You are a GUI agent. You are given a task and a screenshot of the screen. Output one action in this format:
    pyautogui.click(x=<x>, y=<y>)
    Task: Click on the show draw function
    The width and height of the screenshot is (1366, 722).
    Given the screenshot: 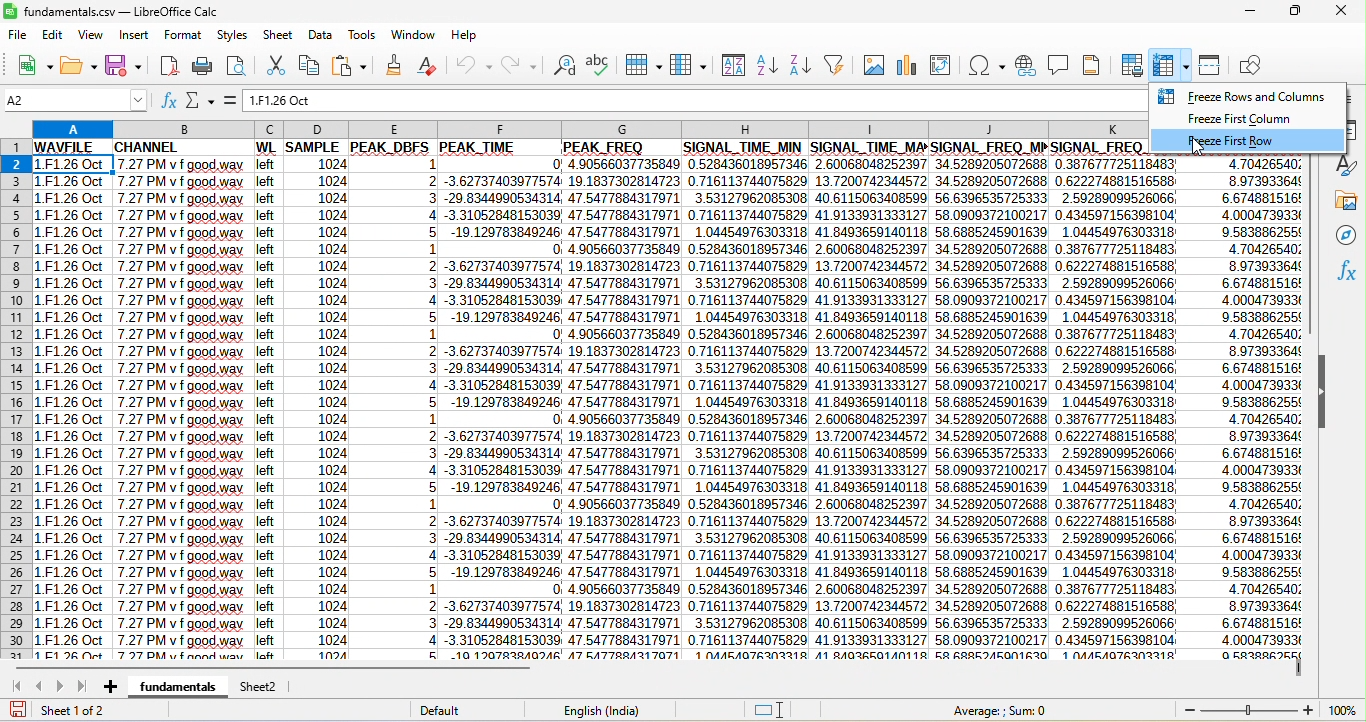 What is the action you would take?
    pyautogui.click(x=1257, y=67)
    